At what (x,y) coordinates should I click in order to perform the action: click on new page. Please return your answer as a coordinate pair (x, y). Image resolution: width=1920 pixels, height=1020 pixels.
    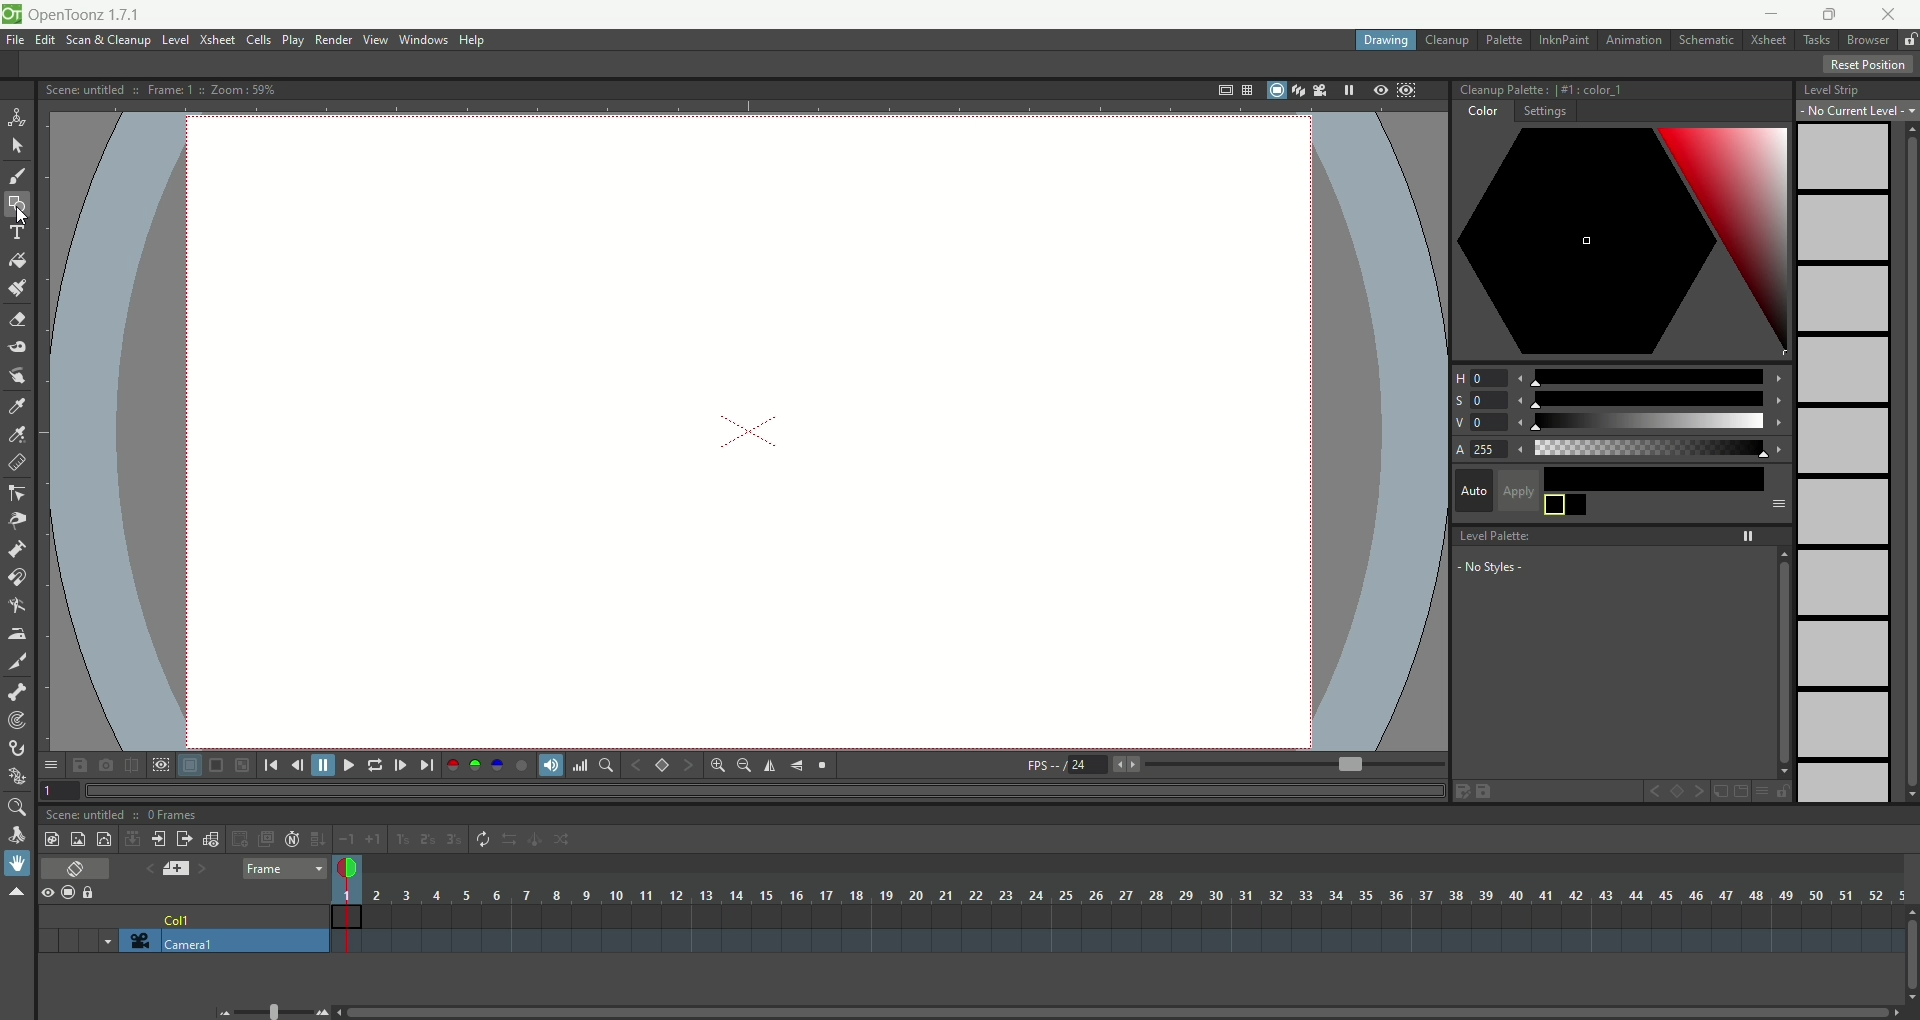
    Looking at the image, I should click on (1739, 792).